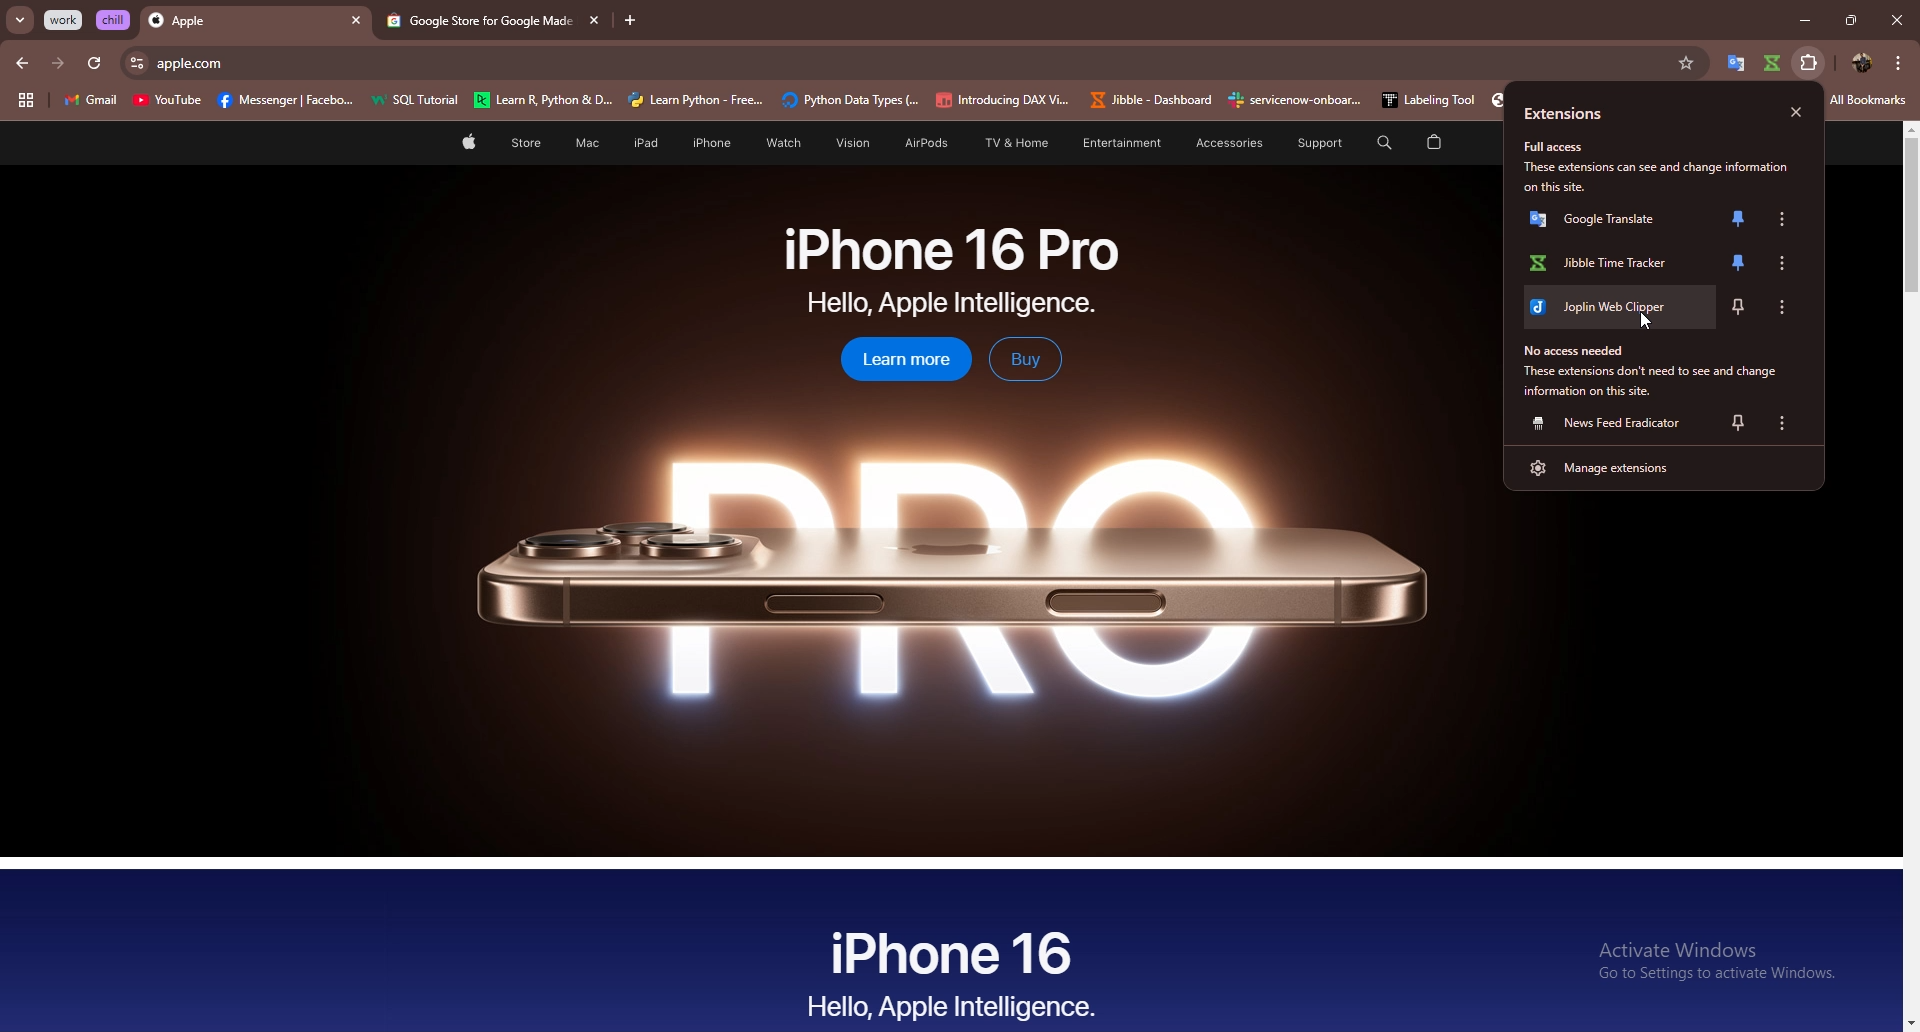  Describe the element at coordinates (631, 21) in the screenshot. I see `add tab` at that location.